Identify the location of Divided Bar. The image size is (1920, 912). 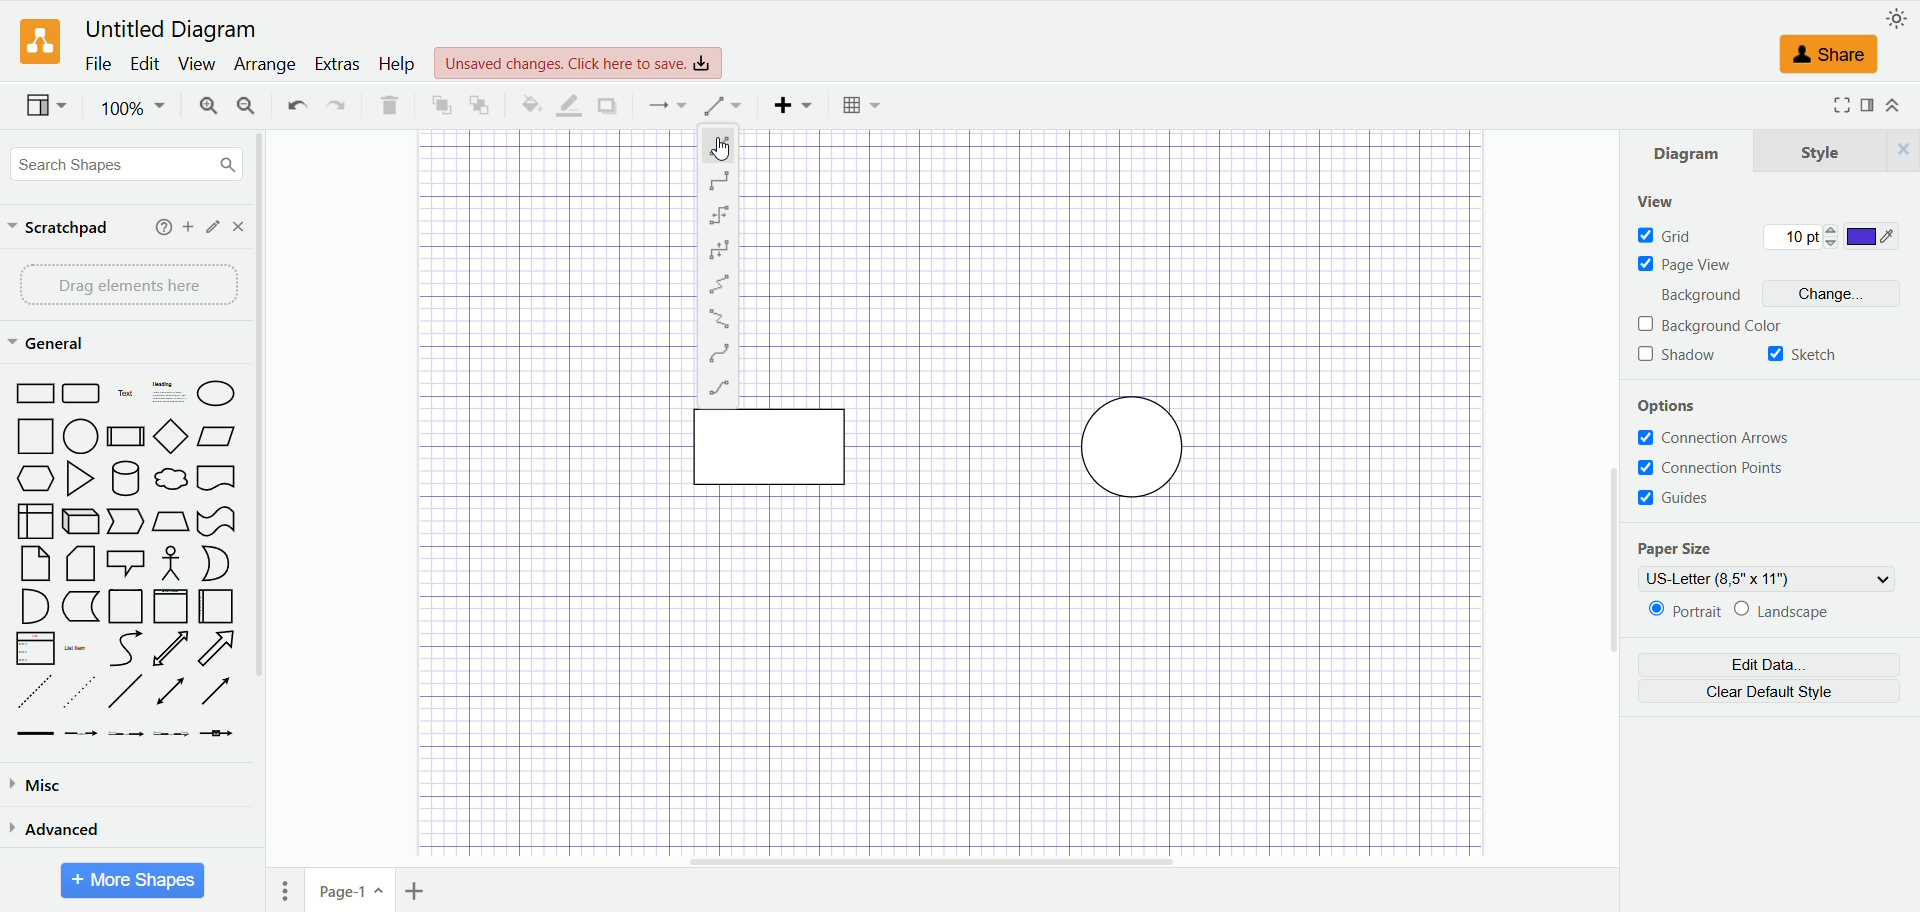
(126, 436).